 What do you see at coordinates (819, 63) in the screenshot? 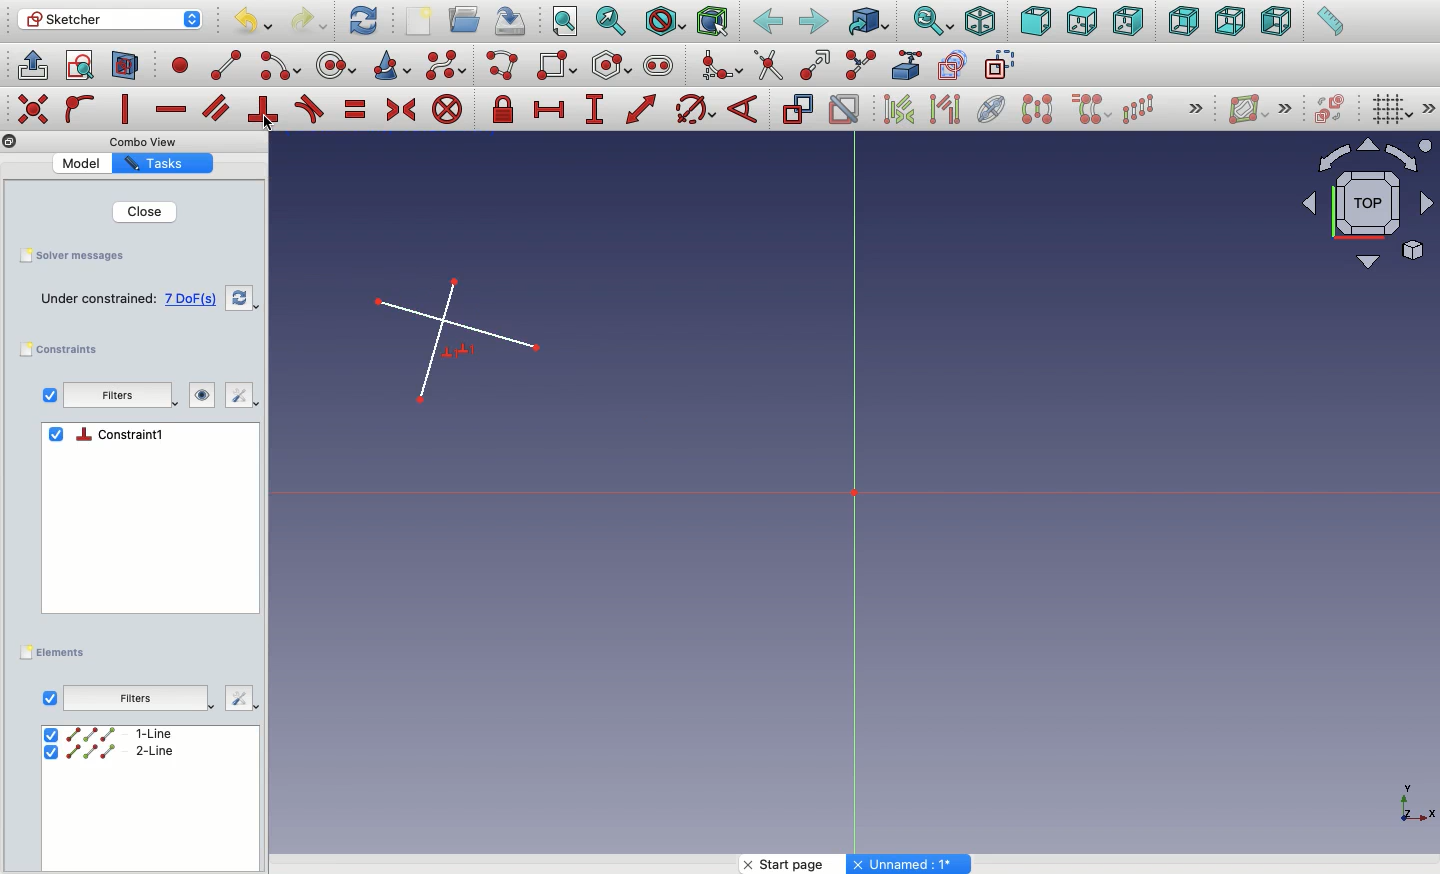
I see `Extend edge` at bounding box center [819, 63].